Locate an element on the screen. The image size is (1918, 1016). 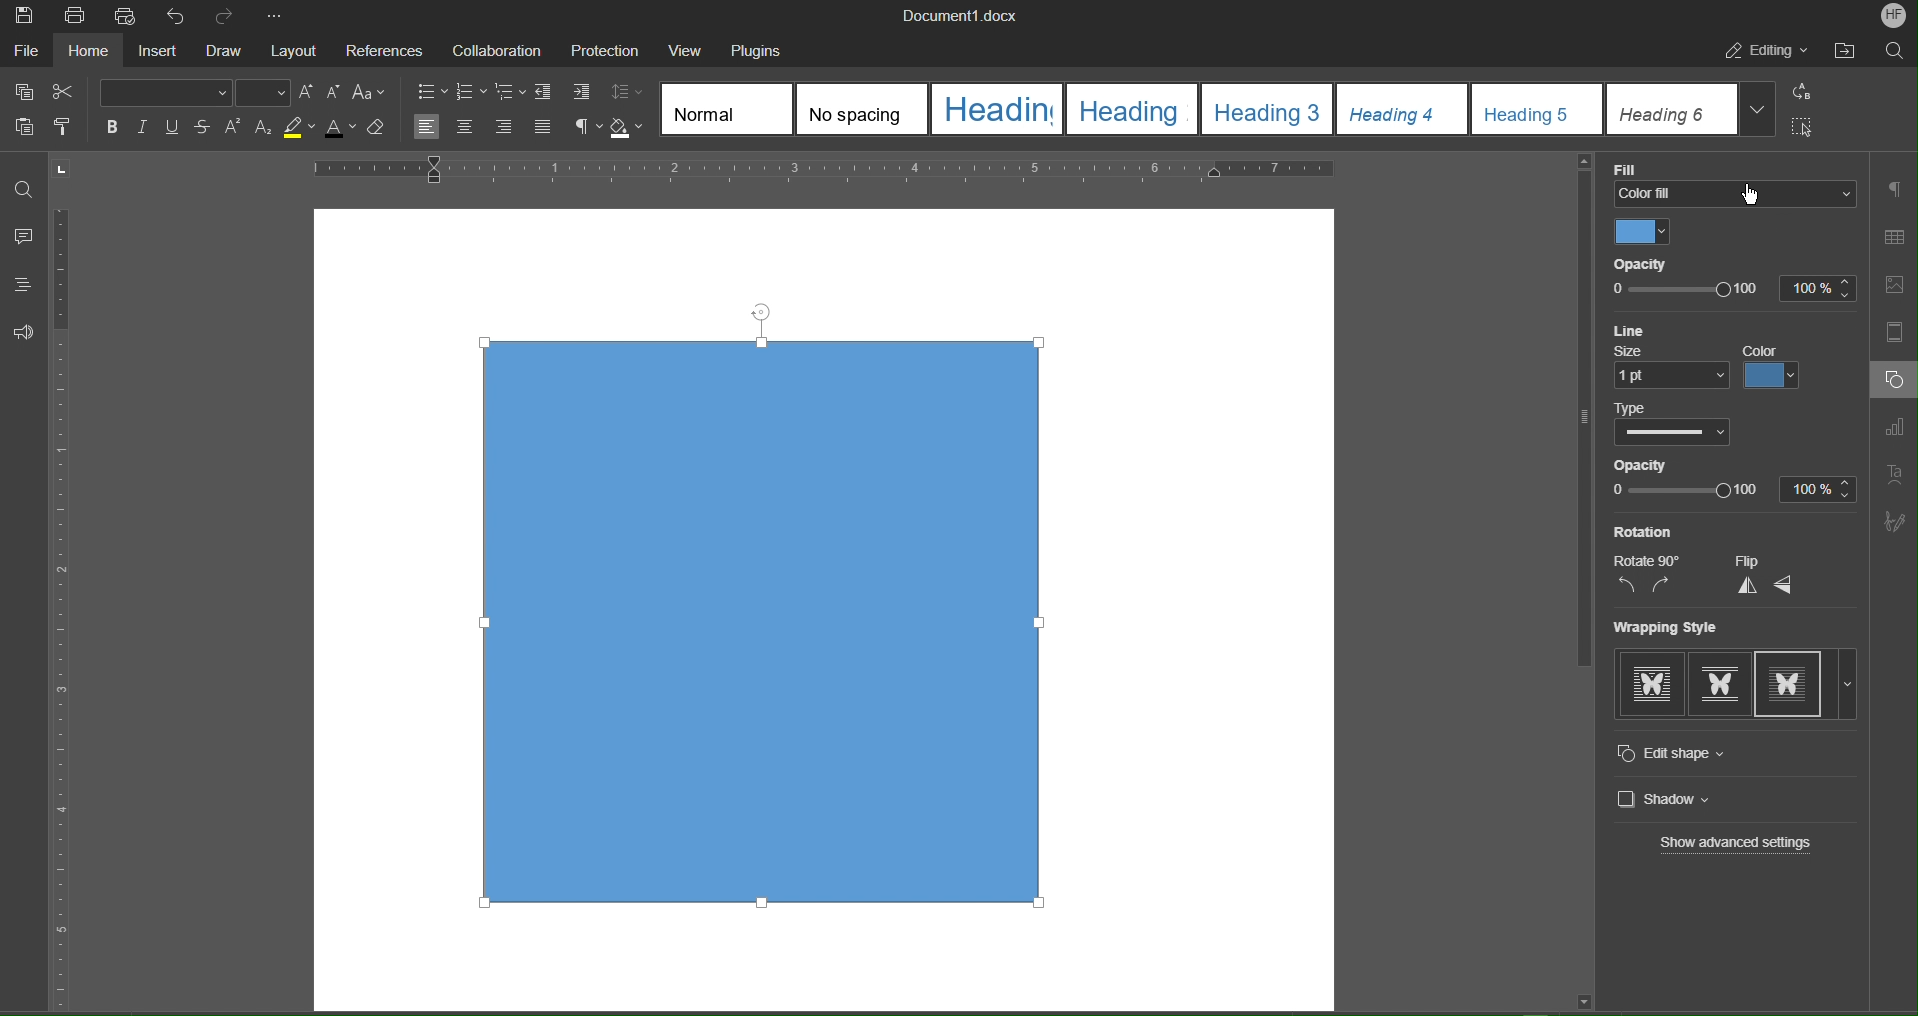
Heading 6 is located at coordinates (1672, 110).